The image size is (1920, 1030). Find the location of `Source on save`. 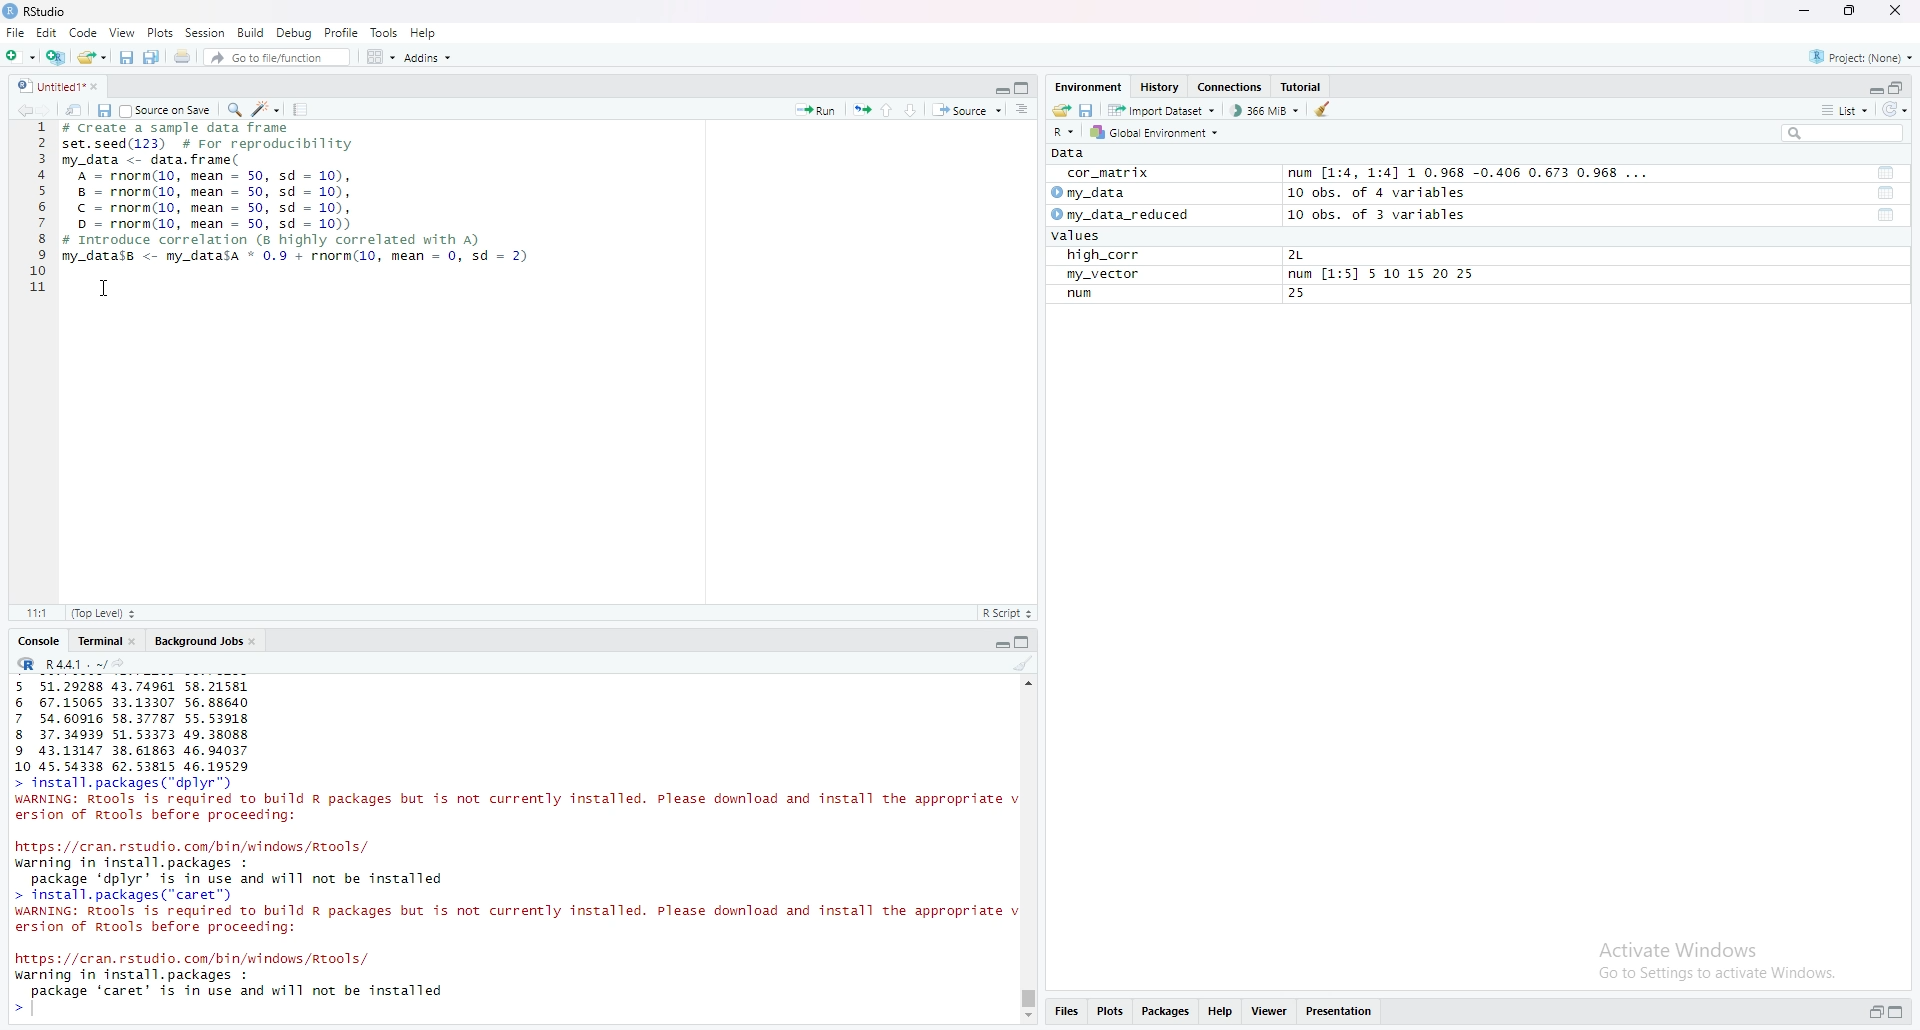

Source on save is located at coordinates (168, 110).